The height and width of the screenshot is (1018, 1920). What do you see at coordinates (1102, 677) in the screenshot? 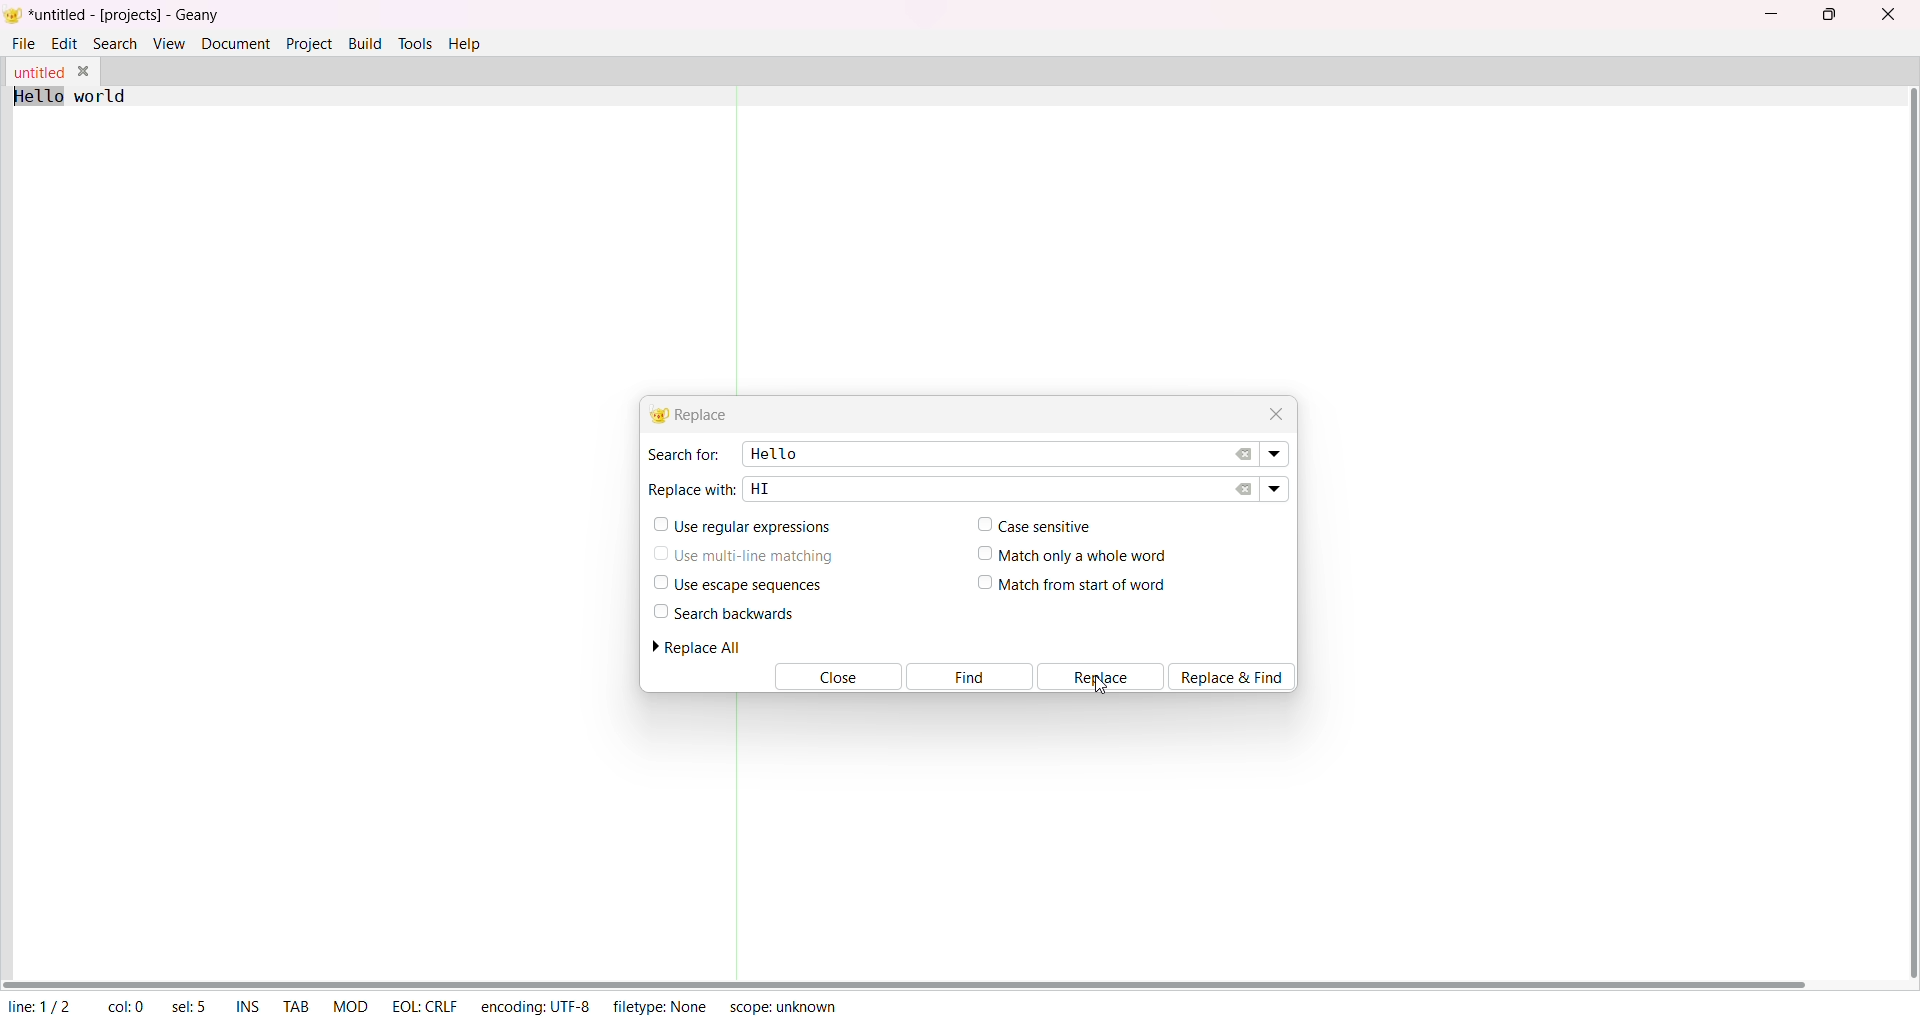
I see `replace` at bounding box center [1102, 677].